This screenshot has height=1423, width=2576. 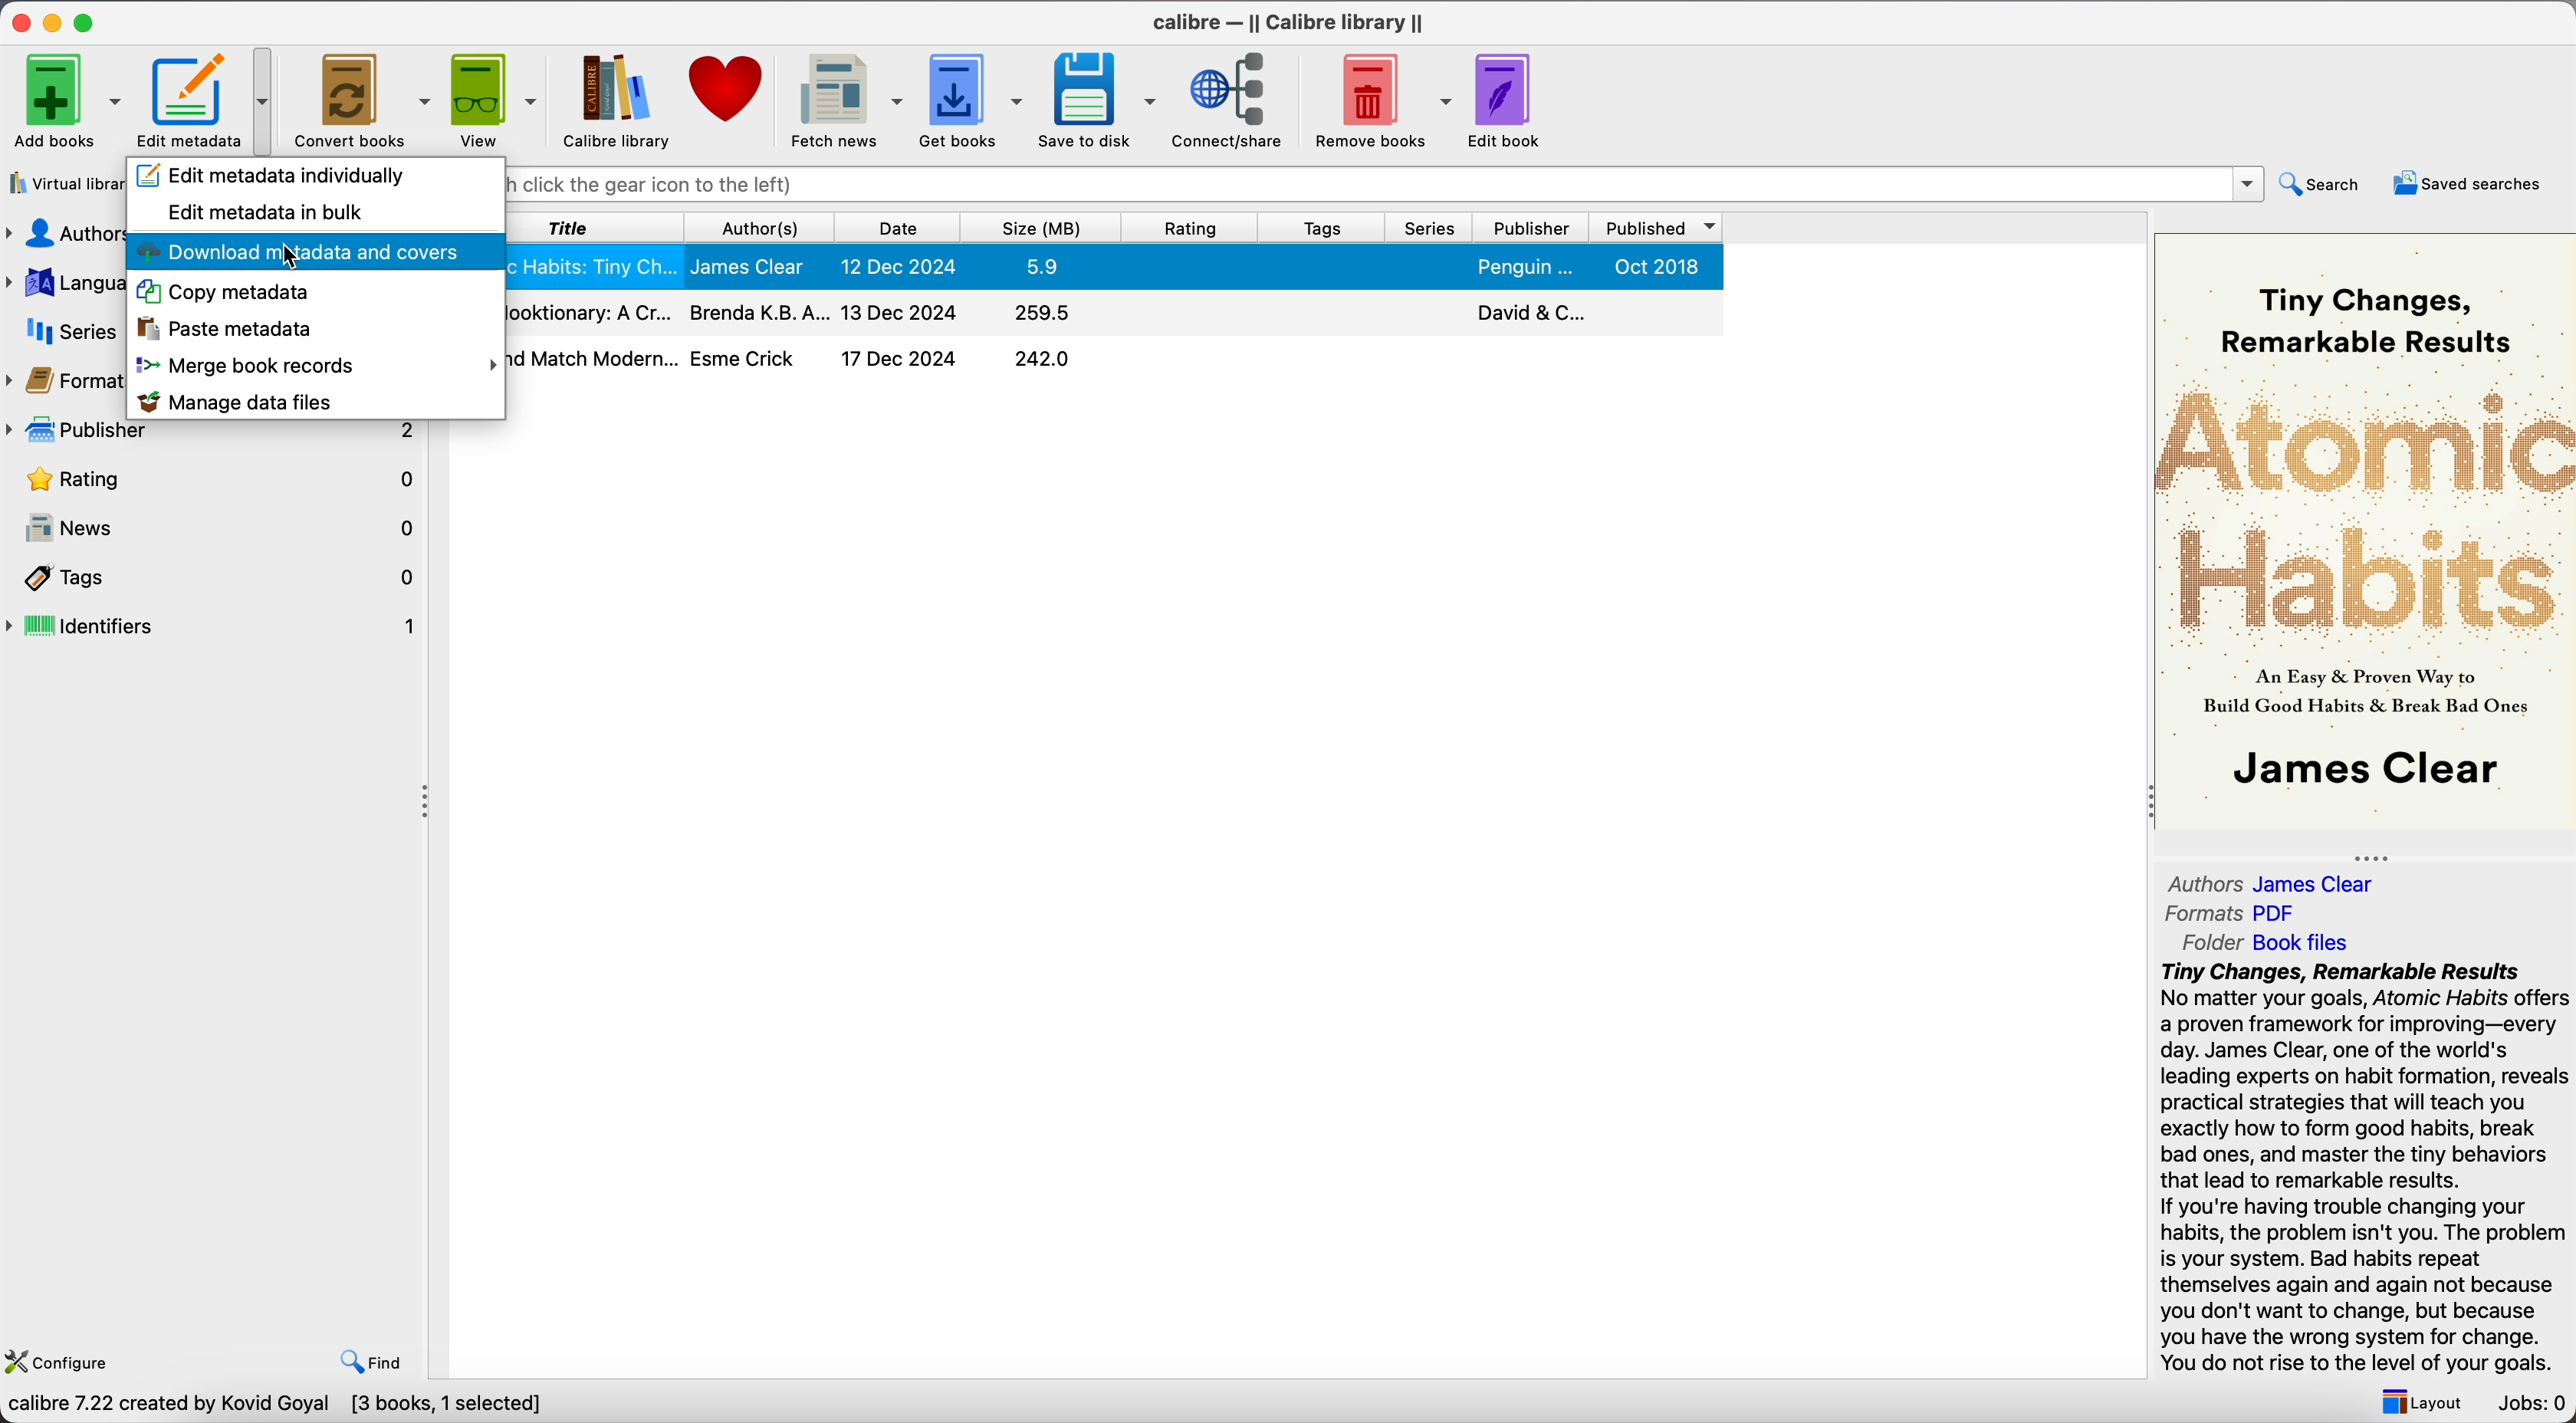 What do you see at coordinates (56, 23) in the screenshot?
I see `minimize app` at bounding box center [56, 23].